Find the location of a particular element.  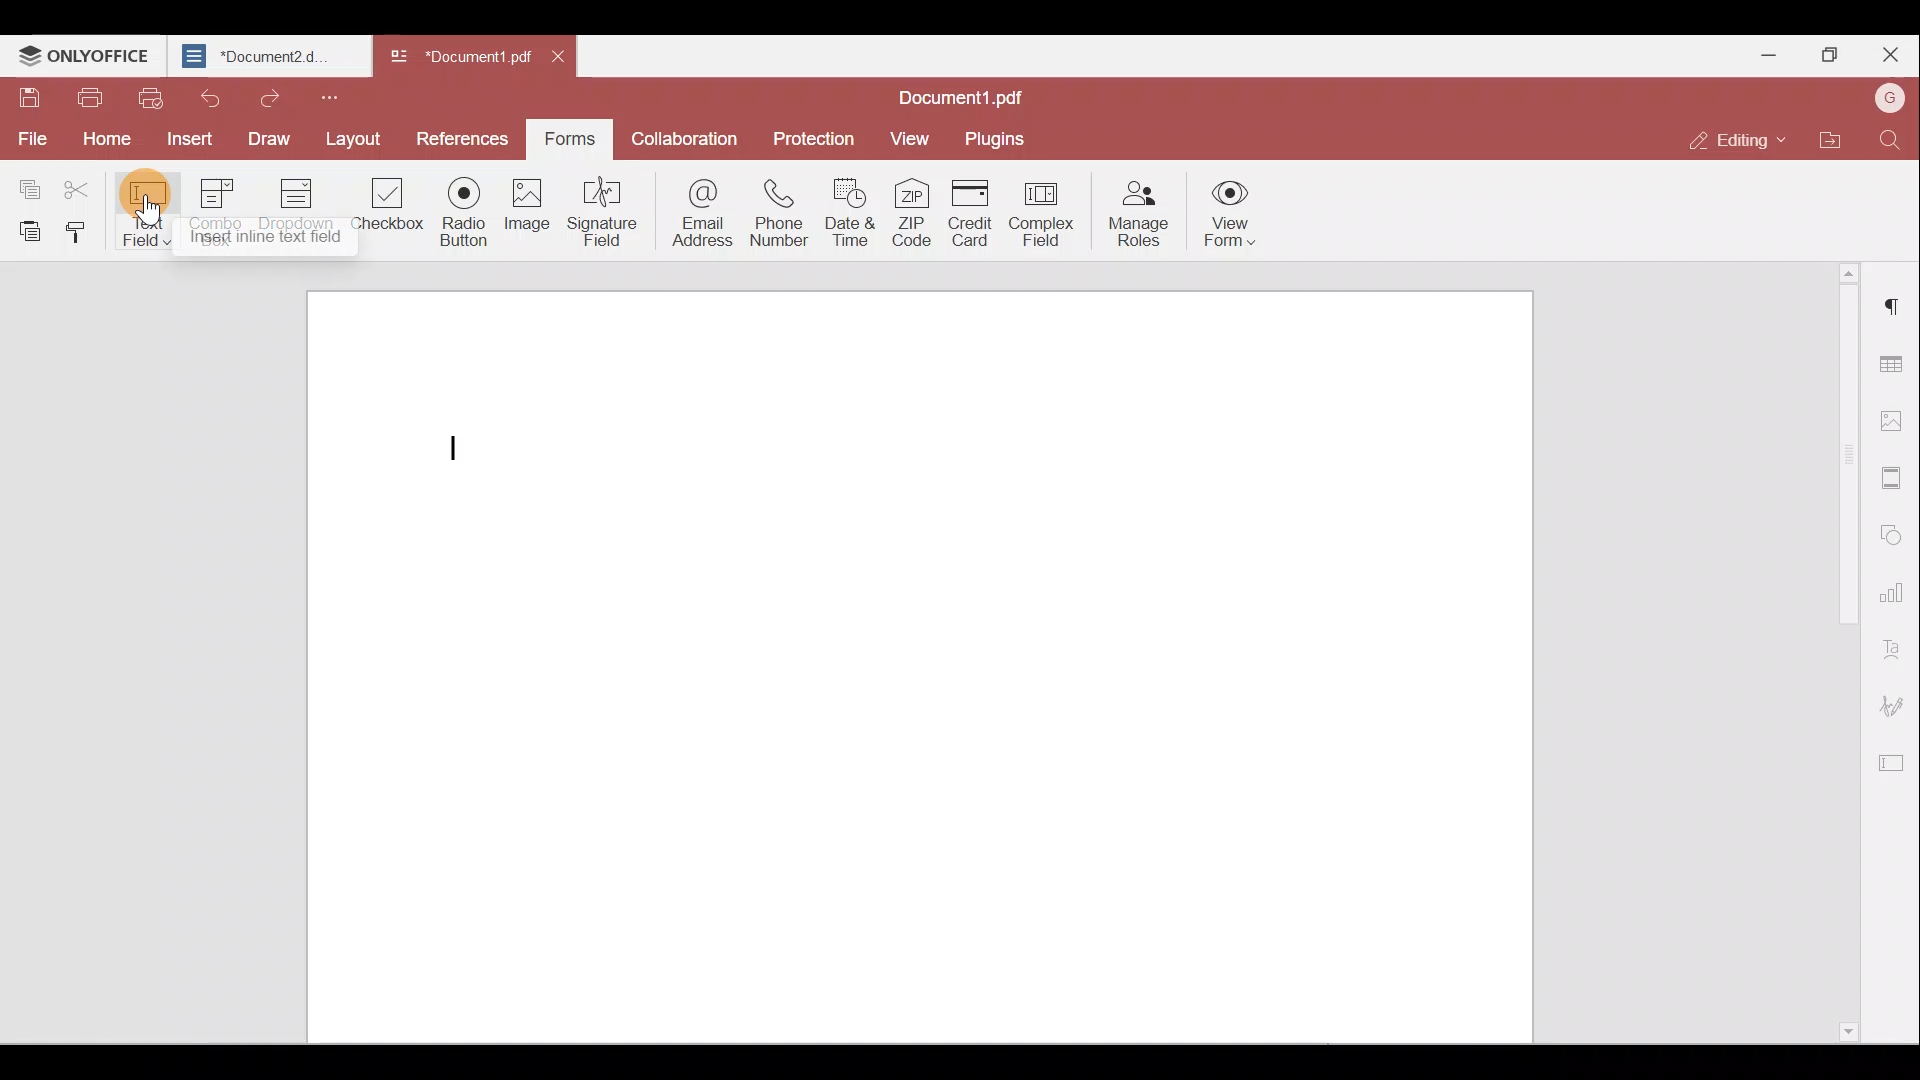

Signature settings is located at coordinates (1897, 702).